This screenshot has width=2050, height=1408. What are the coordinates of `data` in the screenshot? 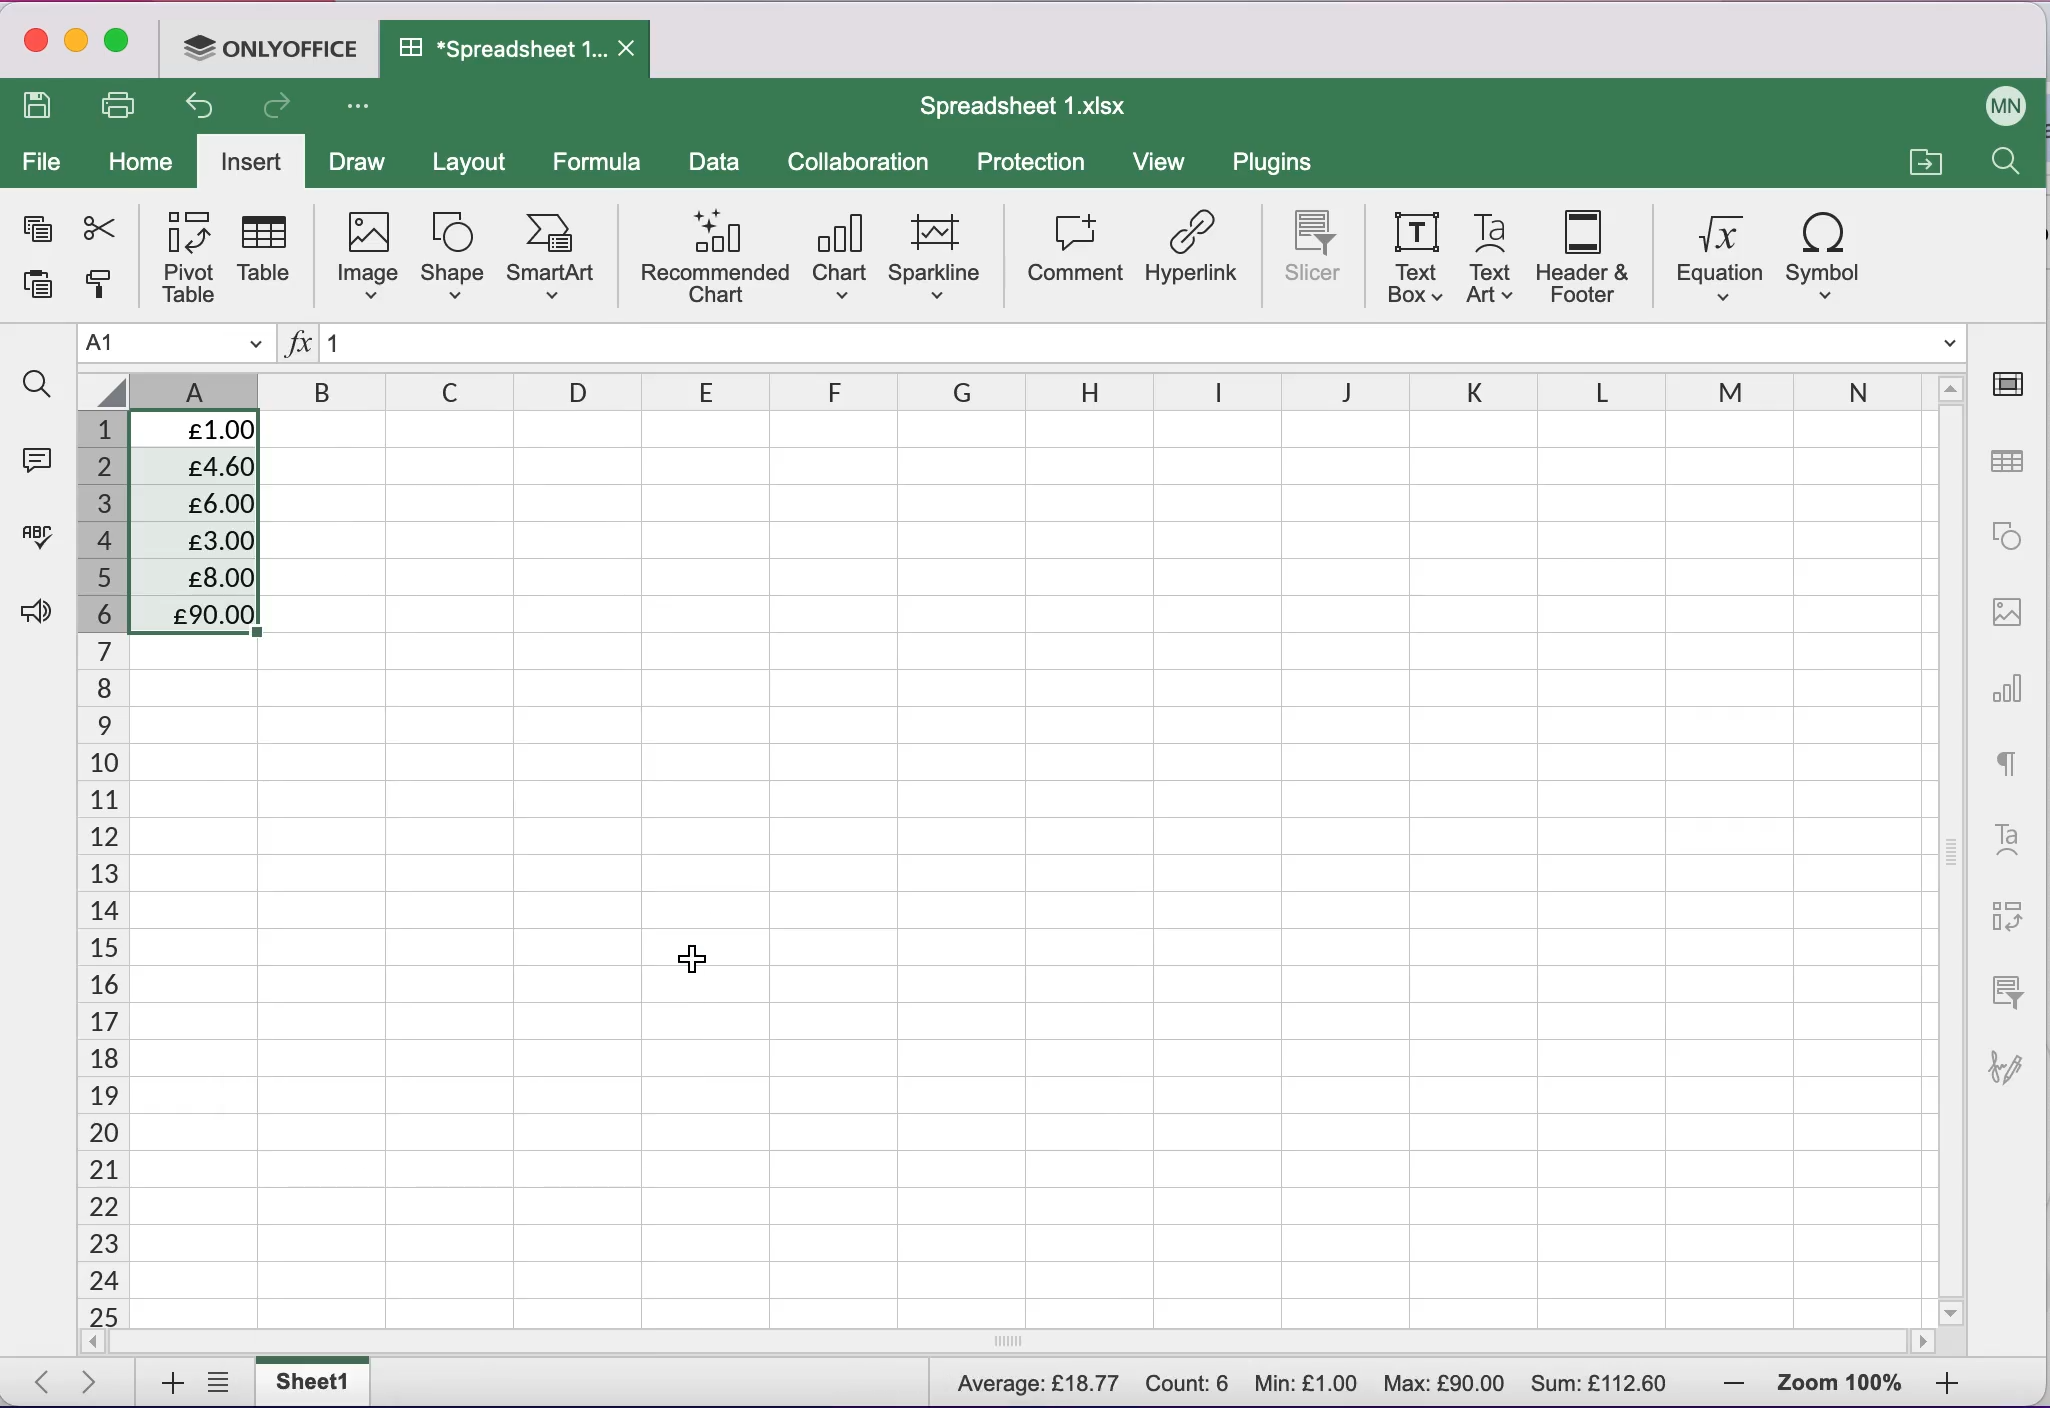 It's located at (716, 164).